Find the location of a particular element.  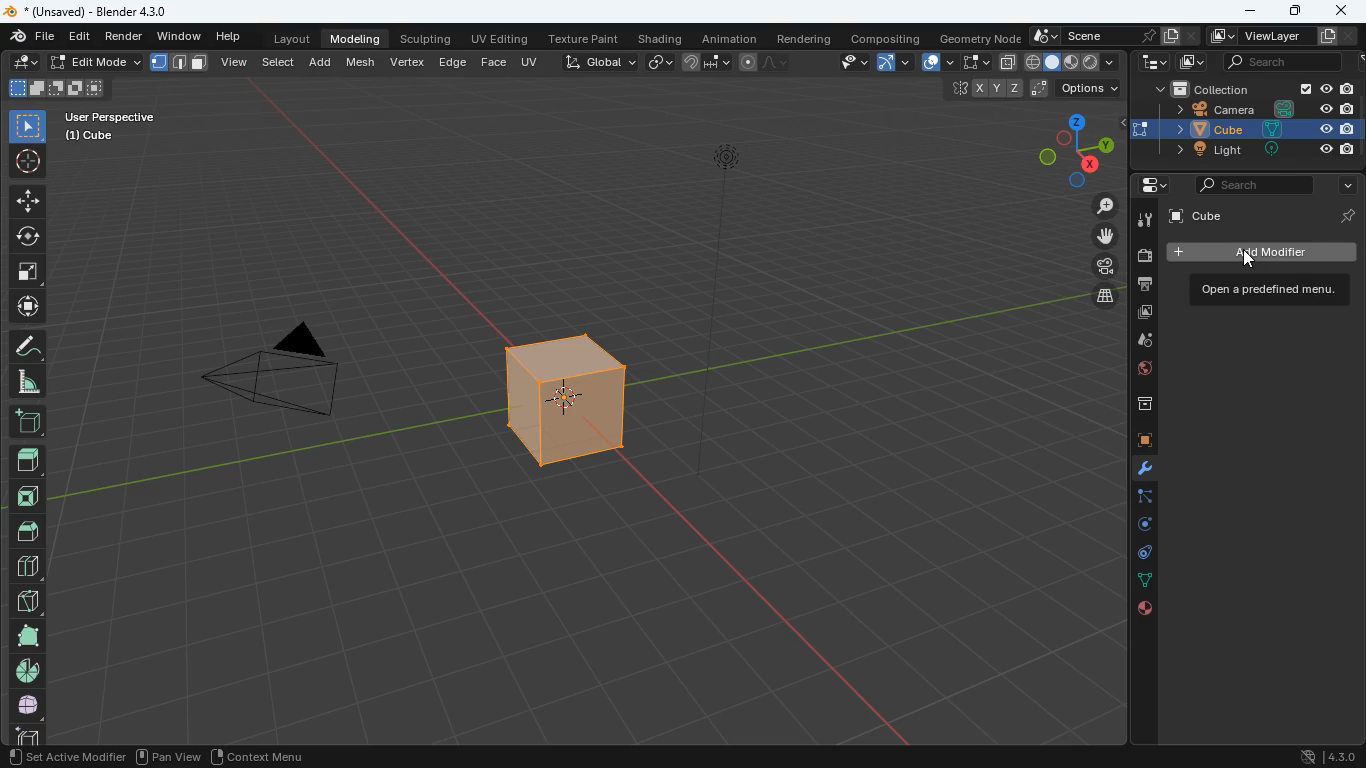

public is located at coordinates (1146, 611).